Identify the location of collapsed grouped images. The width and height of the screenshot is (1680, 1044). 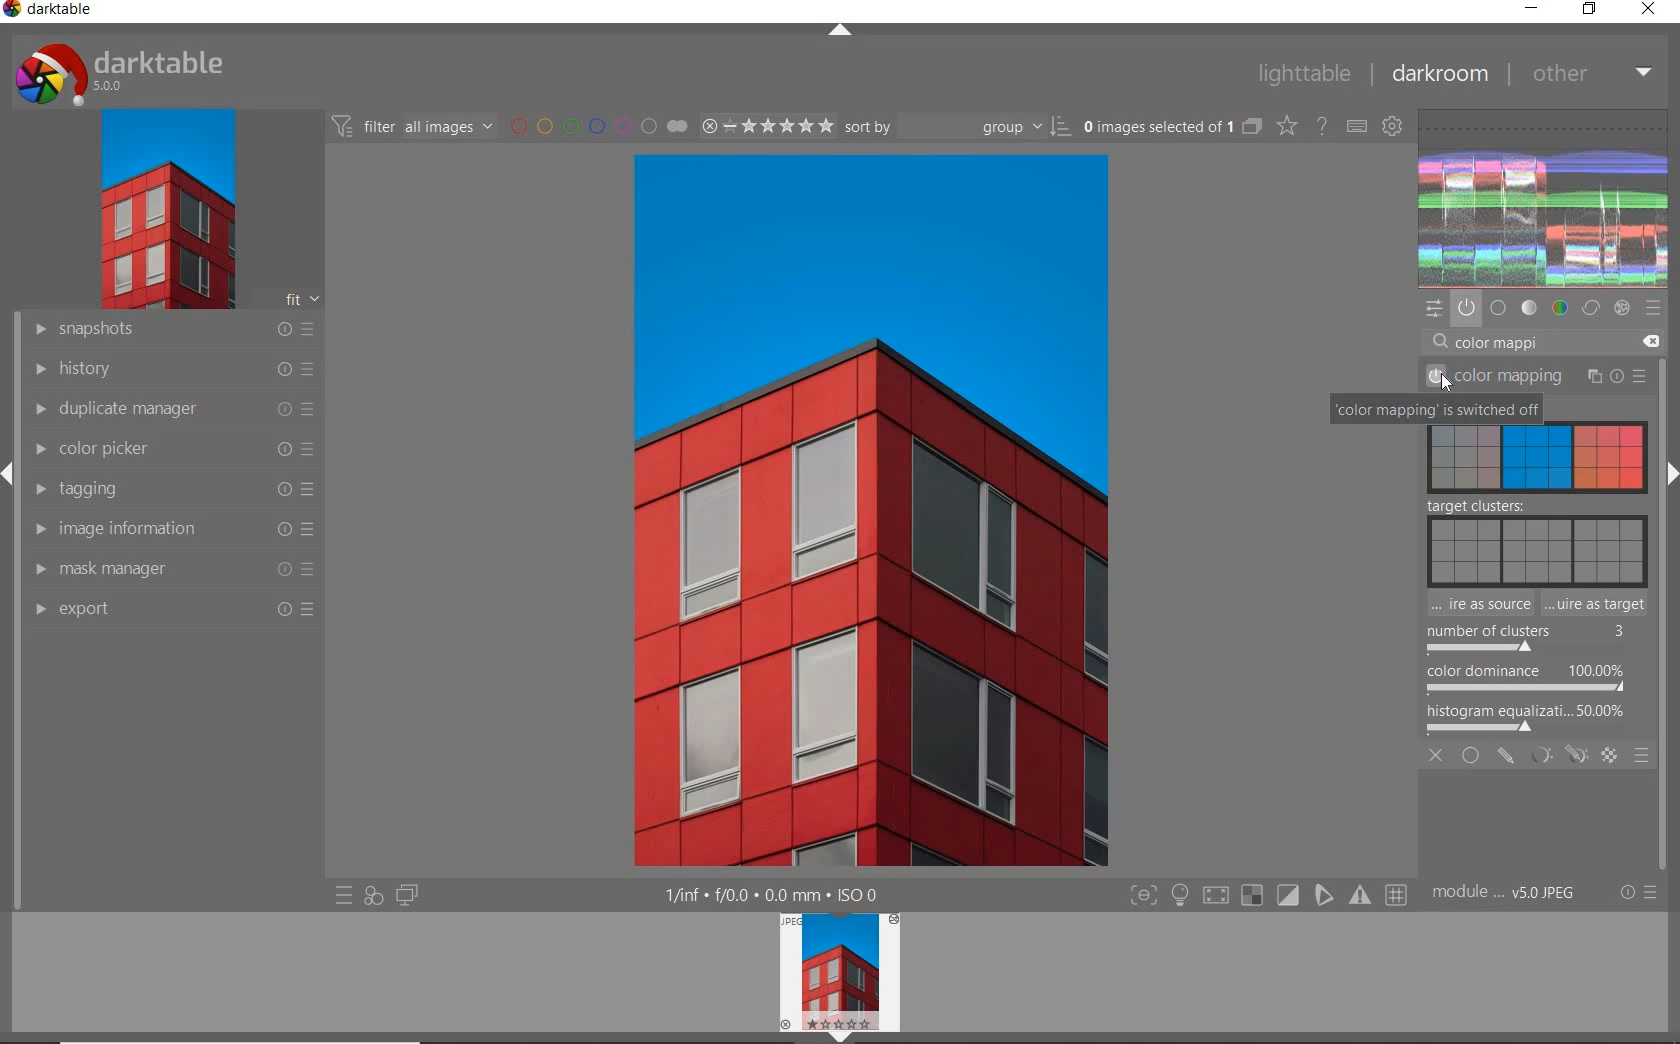
(1252, 124).